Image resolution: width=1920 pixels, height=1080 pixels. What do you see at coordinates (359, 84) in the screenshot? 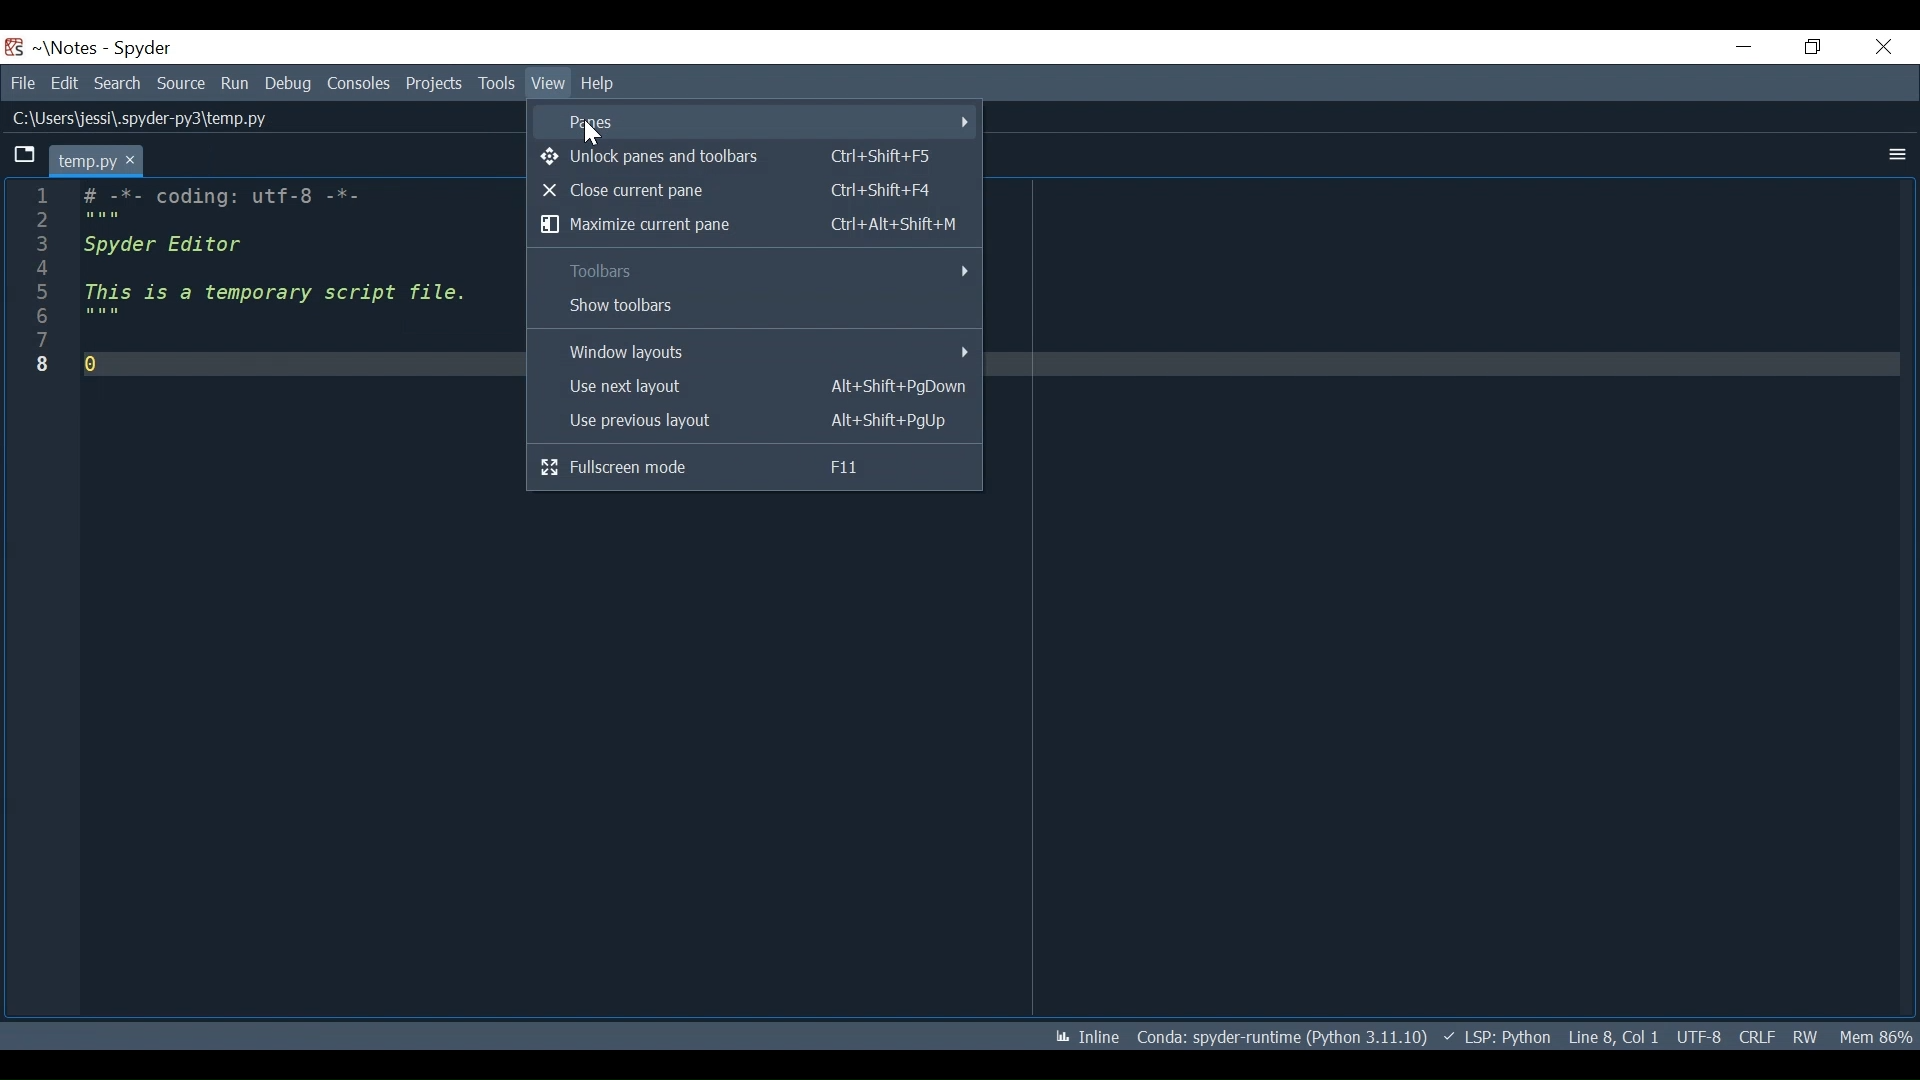
I see `Consoles` at bounding box center [359, 84].